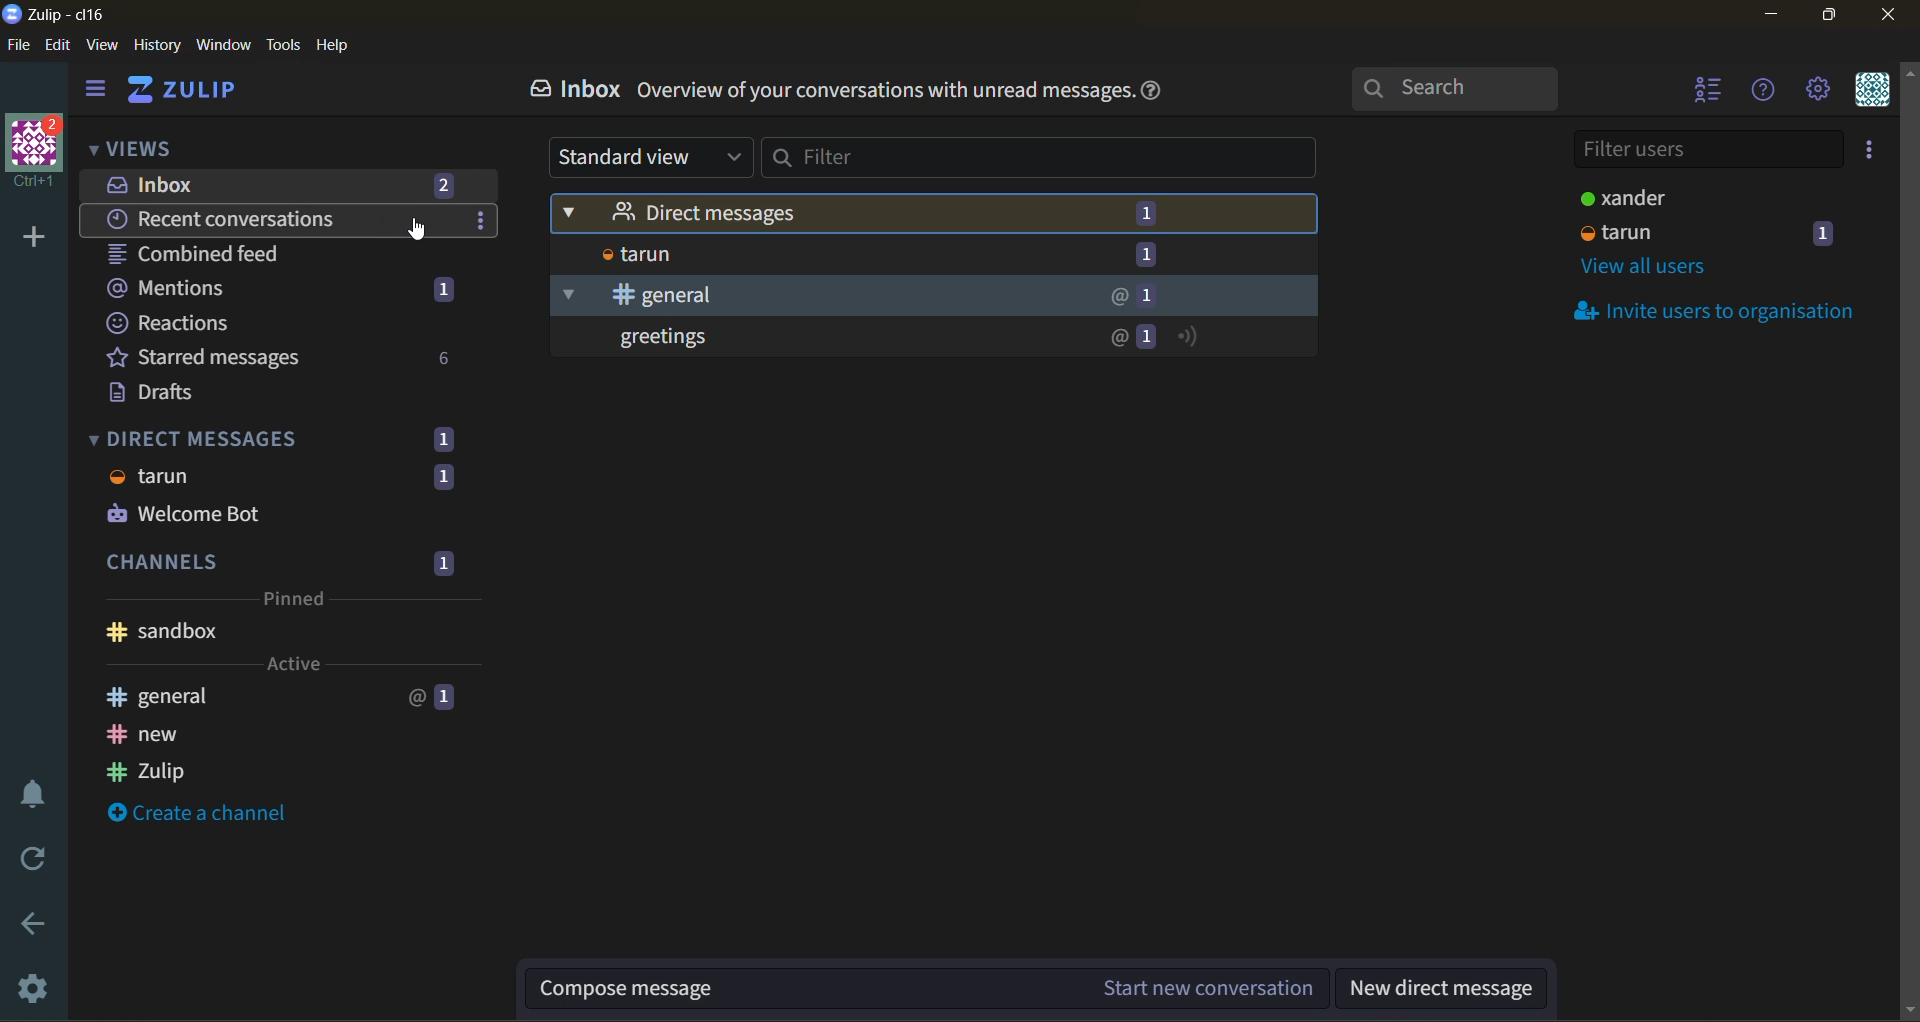 Image resolution: width=1920 pixels, height=1022 pixels. I want to click on users and status, so click(1681, 196).